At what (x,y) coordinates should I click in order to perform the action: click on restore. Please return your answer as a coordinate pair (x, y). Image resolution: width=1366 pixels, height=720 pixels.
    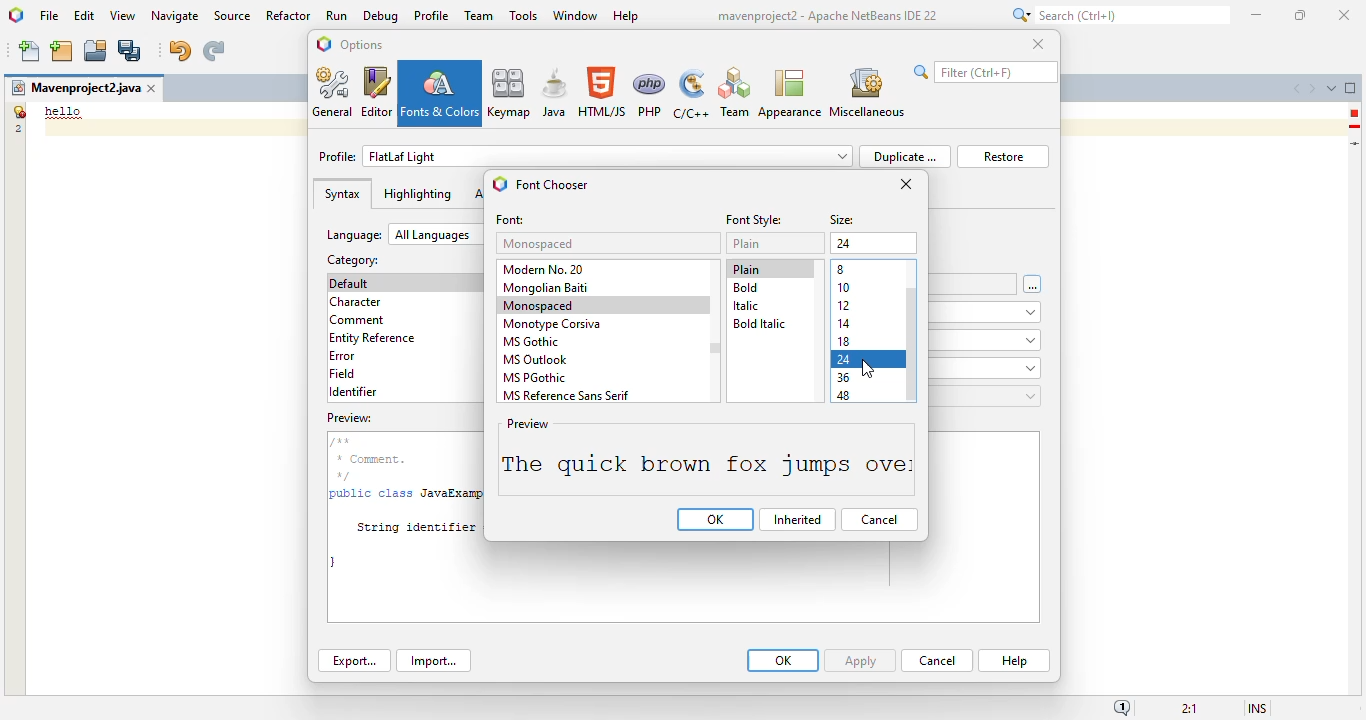
    Looking at the image, I should click on (1003, 157).